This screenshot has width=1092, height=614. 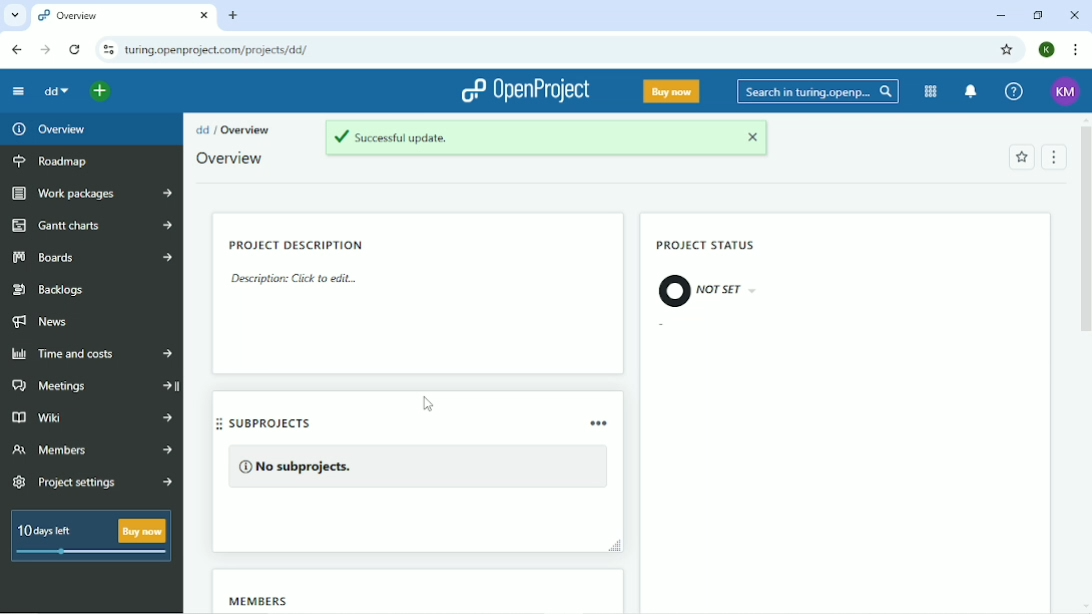 I want to click on Minimize, so click(x=999, y=17).